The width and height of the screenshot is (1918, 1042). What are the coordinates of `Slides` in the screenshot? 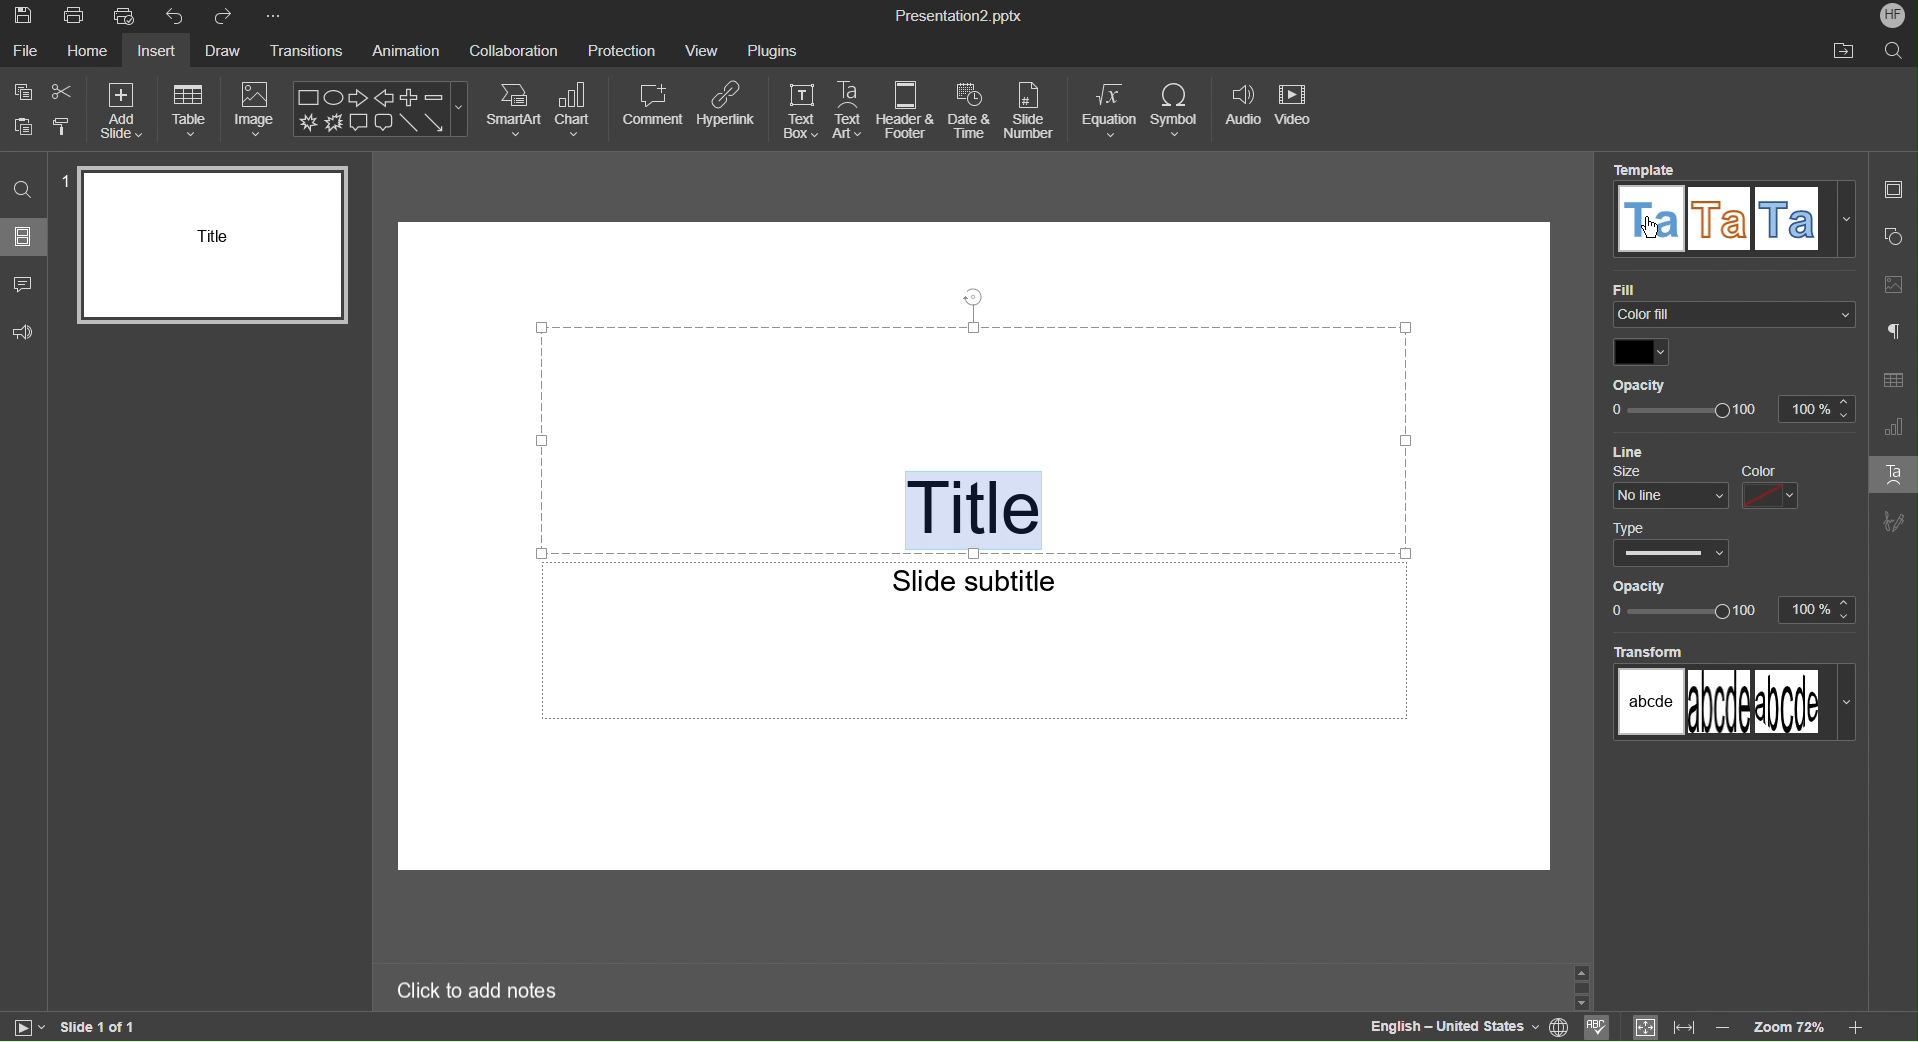 It's located at (1896, 190).